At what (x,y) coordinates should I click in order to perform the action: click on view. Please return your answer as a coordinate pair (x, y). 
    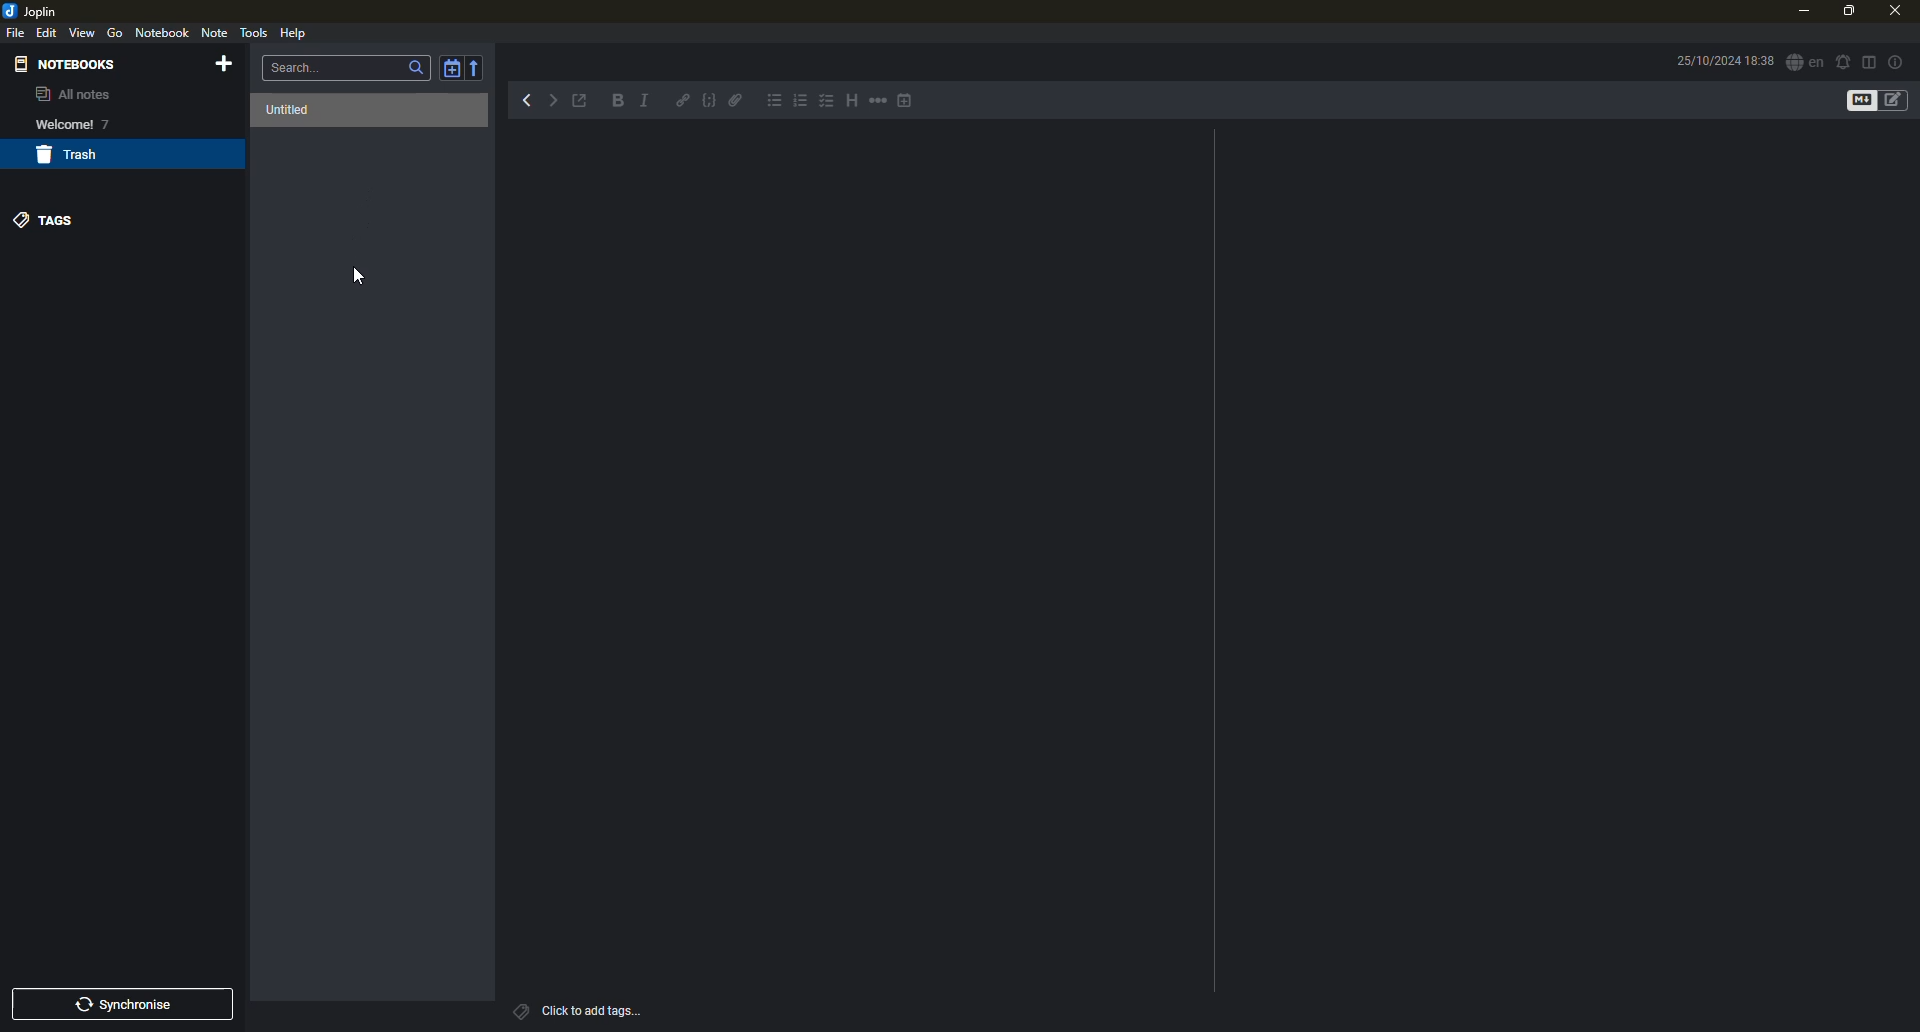
    Looking at the image, I should click on (82, 32).